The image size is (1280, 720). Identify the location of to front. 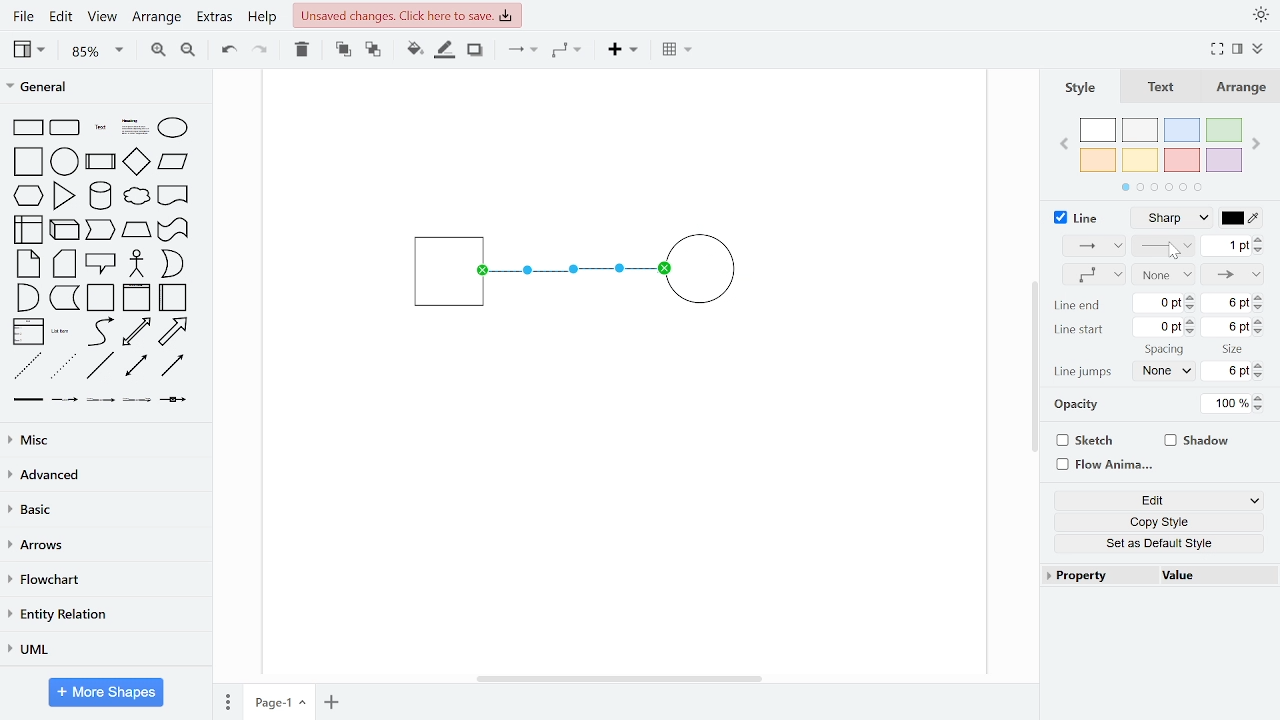
(343, 50).